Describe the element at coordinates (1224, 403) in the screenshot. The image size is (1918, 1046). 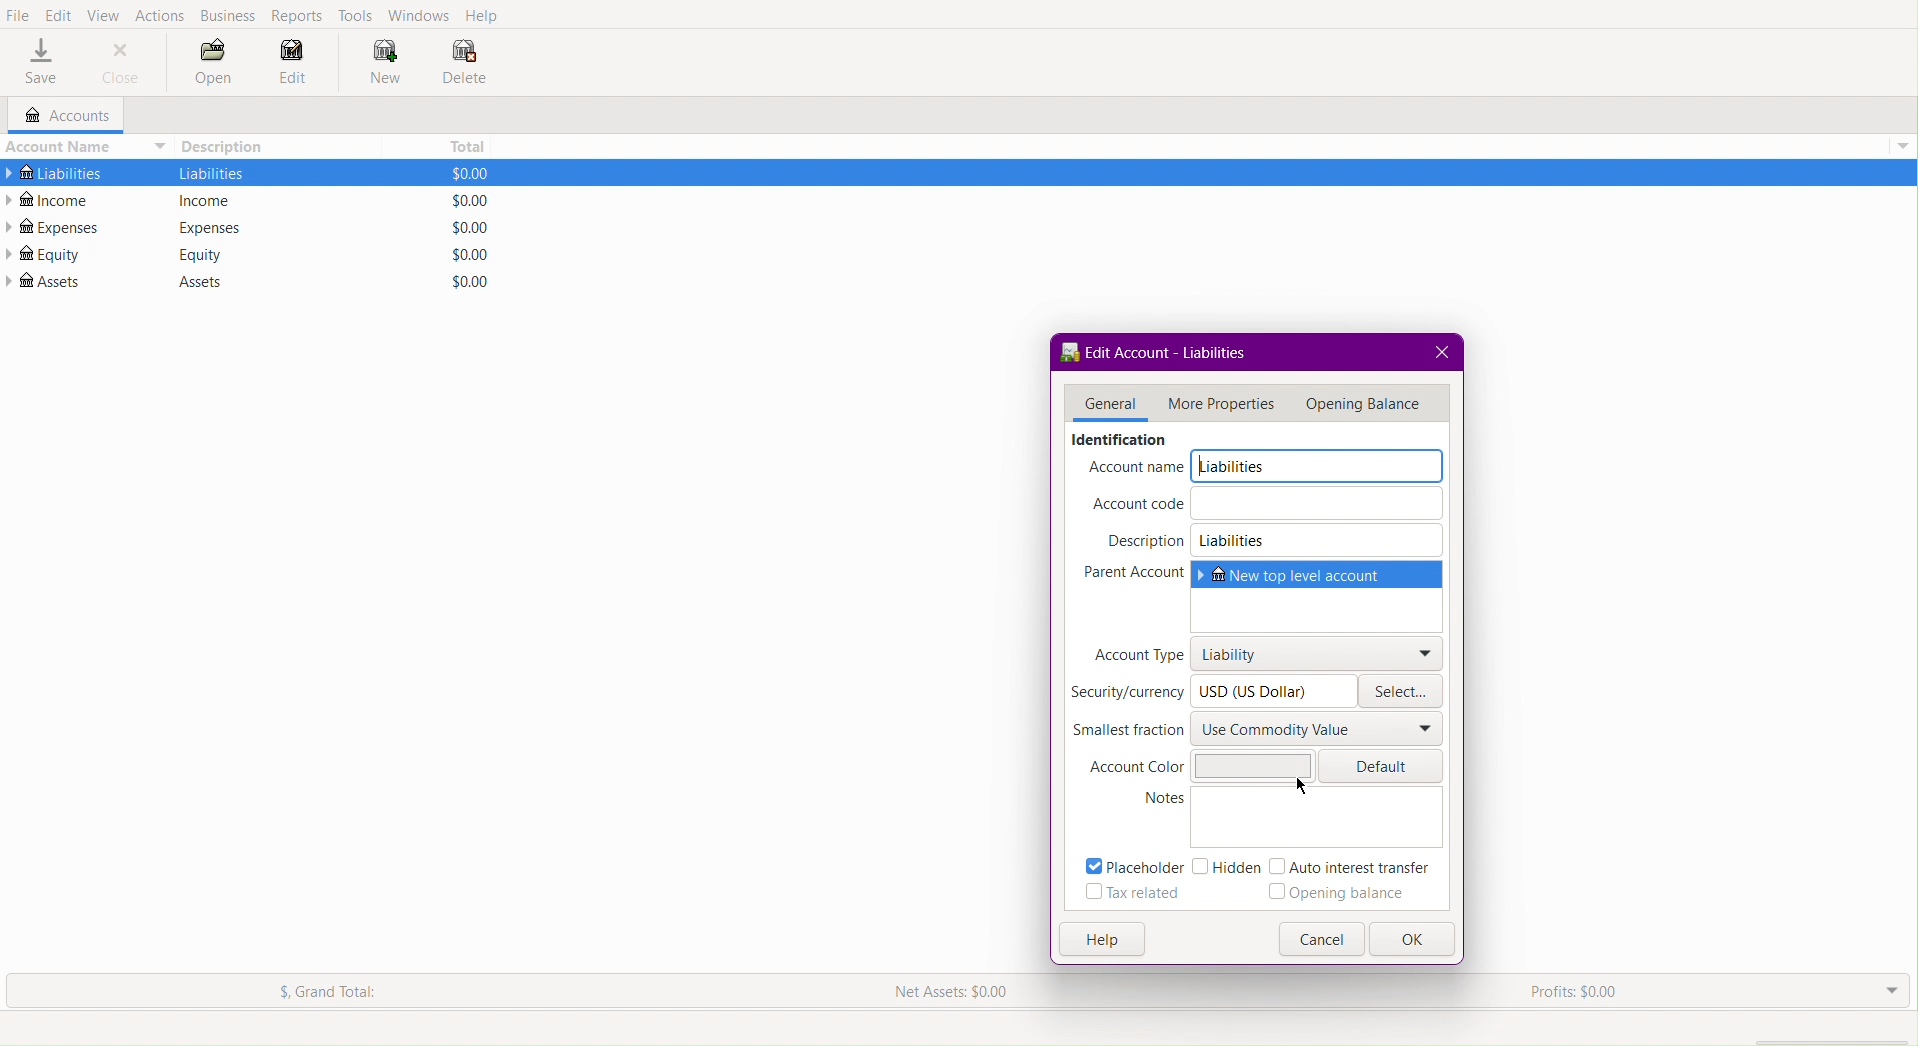
I see `More Properties` at that location.